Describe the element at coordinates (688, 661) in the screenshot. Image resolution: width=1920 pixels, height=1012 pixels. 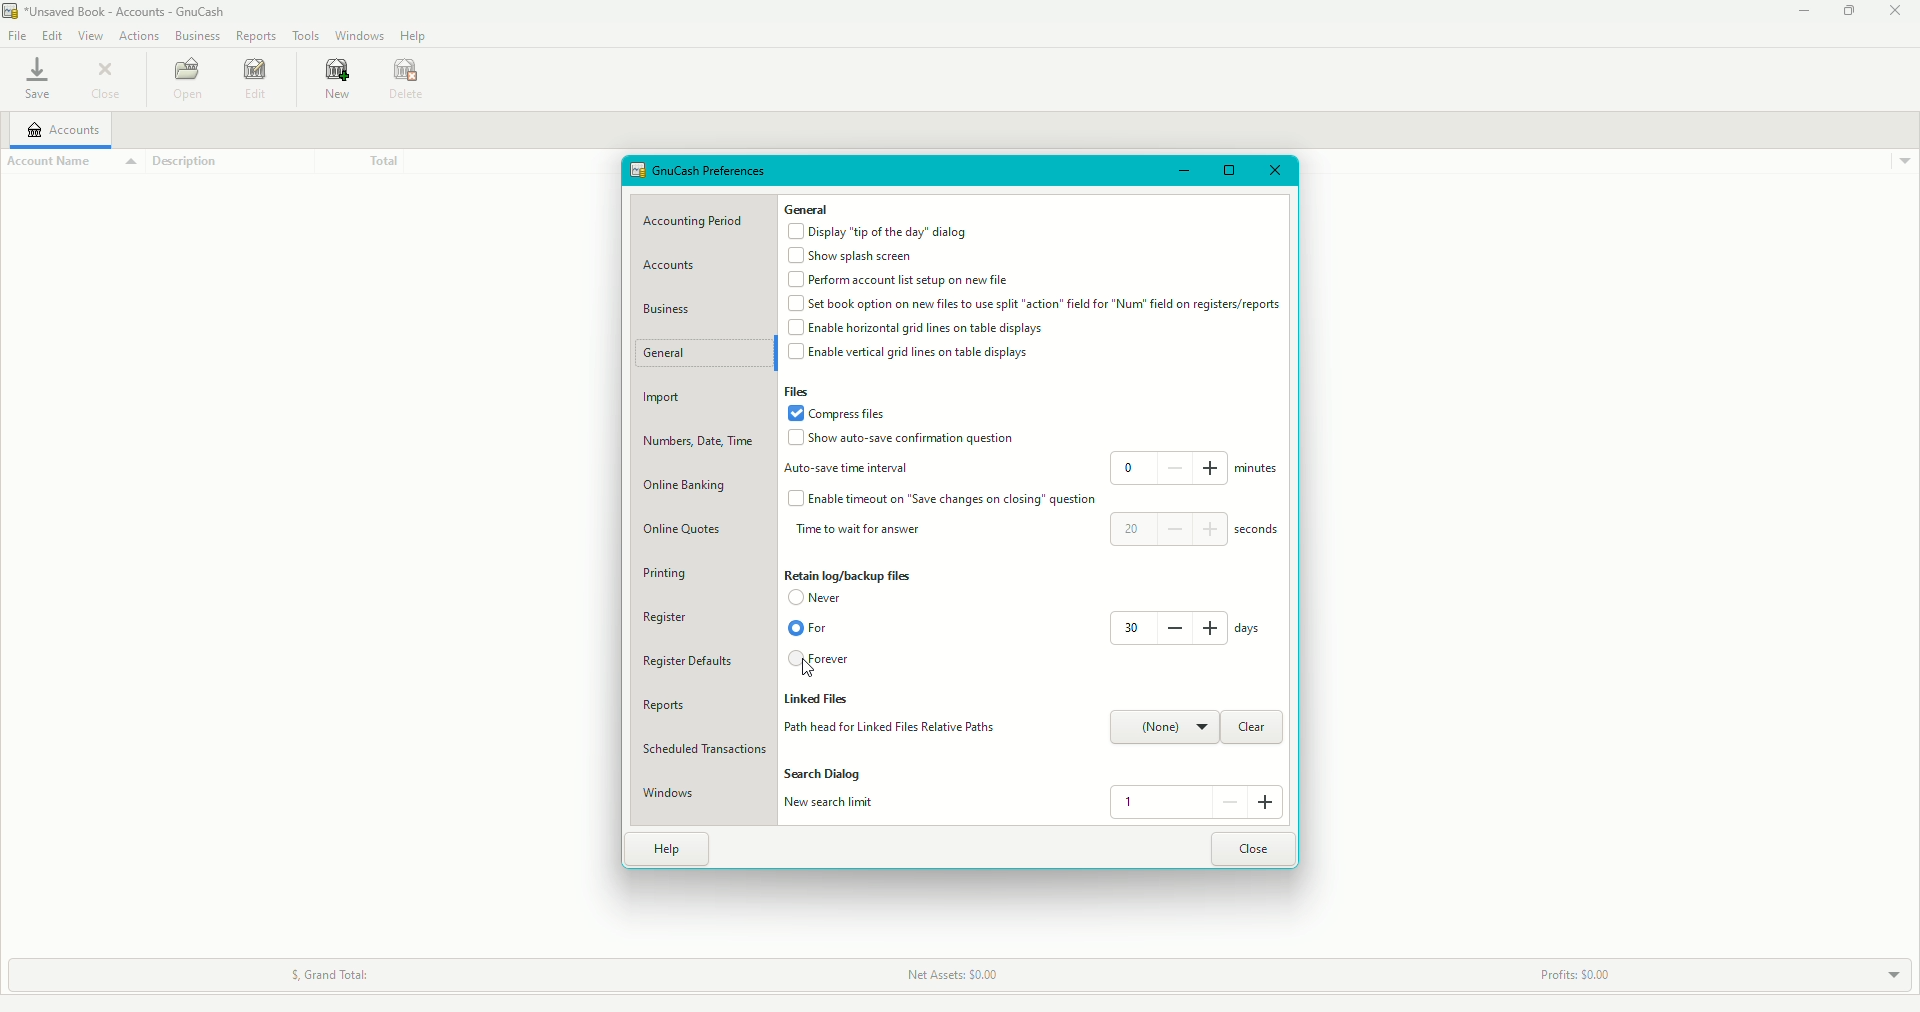
I see `Register Defaults` at that location.